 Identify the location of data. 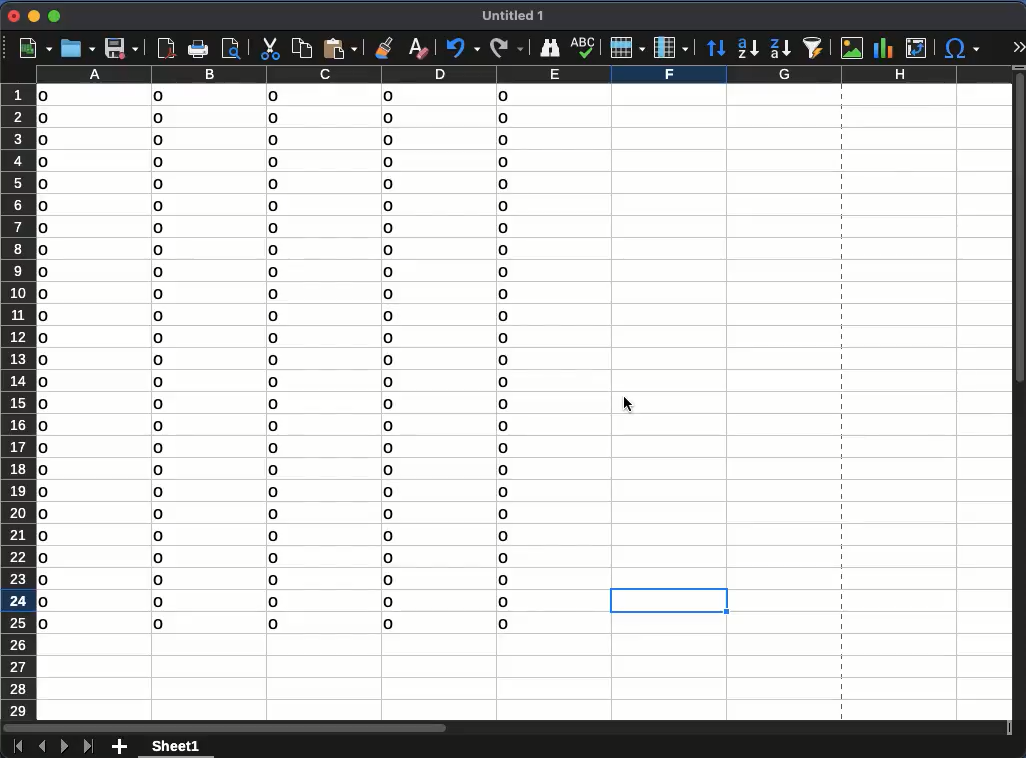
(284, 366).